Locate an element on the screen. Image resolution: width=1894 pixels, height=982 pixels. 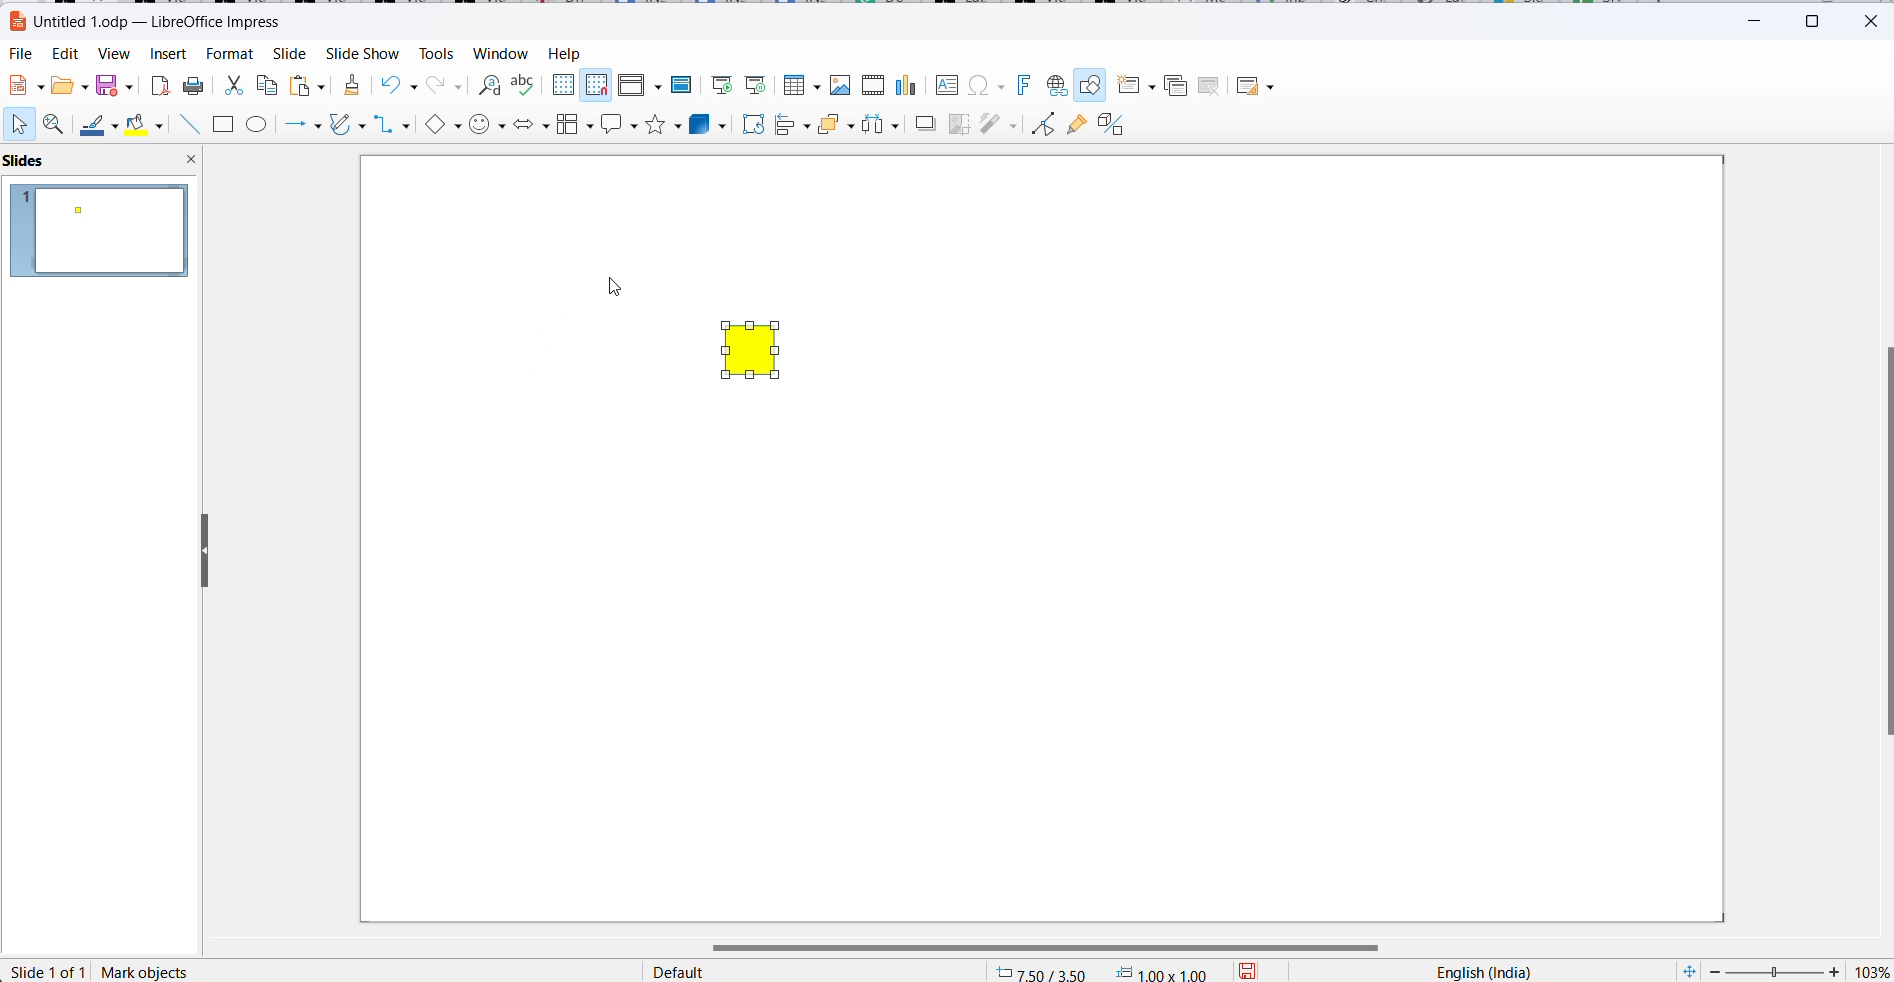
Duplicate slide is located at coordinates (1176, 86).